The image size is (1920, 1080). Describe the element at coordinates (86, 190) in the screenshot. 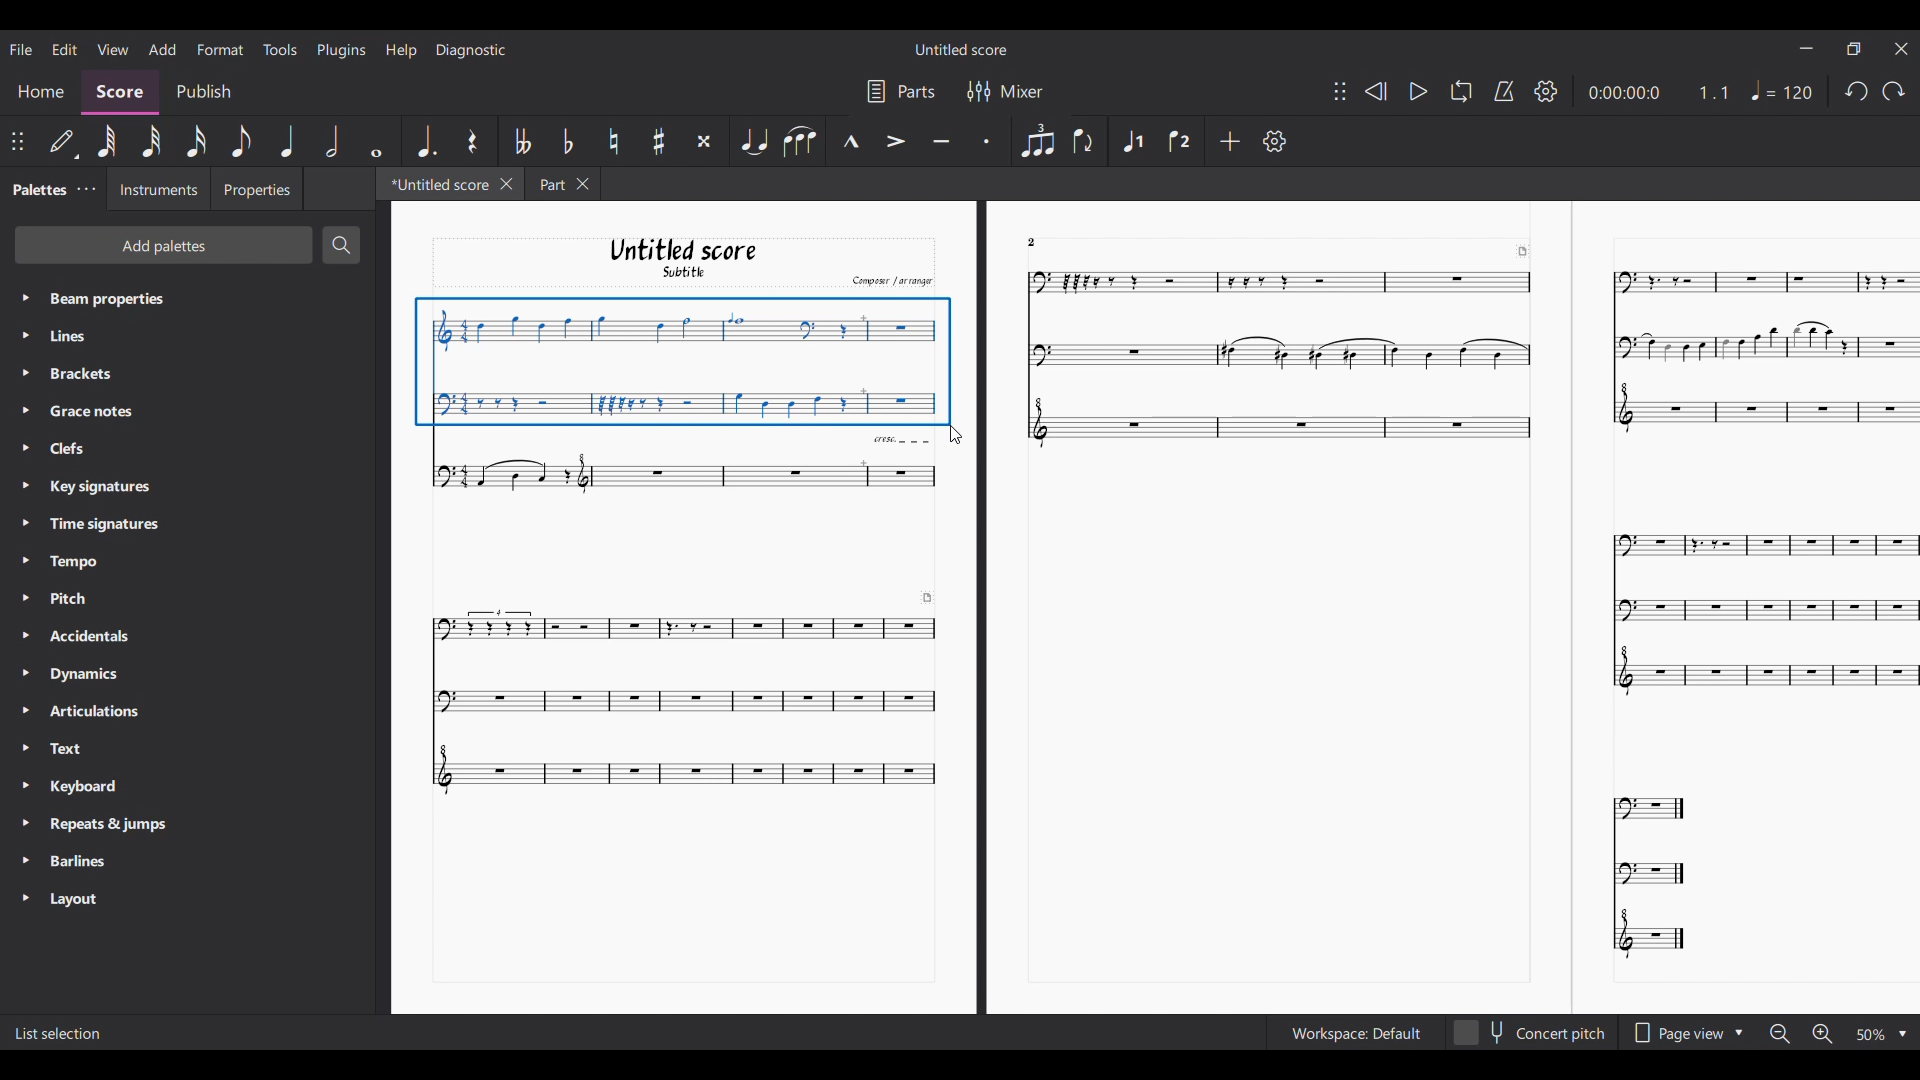

I see `Palette settings` at that location.